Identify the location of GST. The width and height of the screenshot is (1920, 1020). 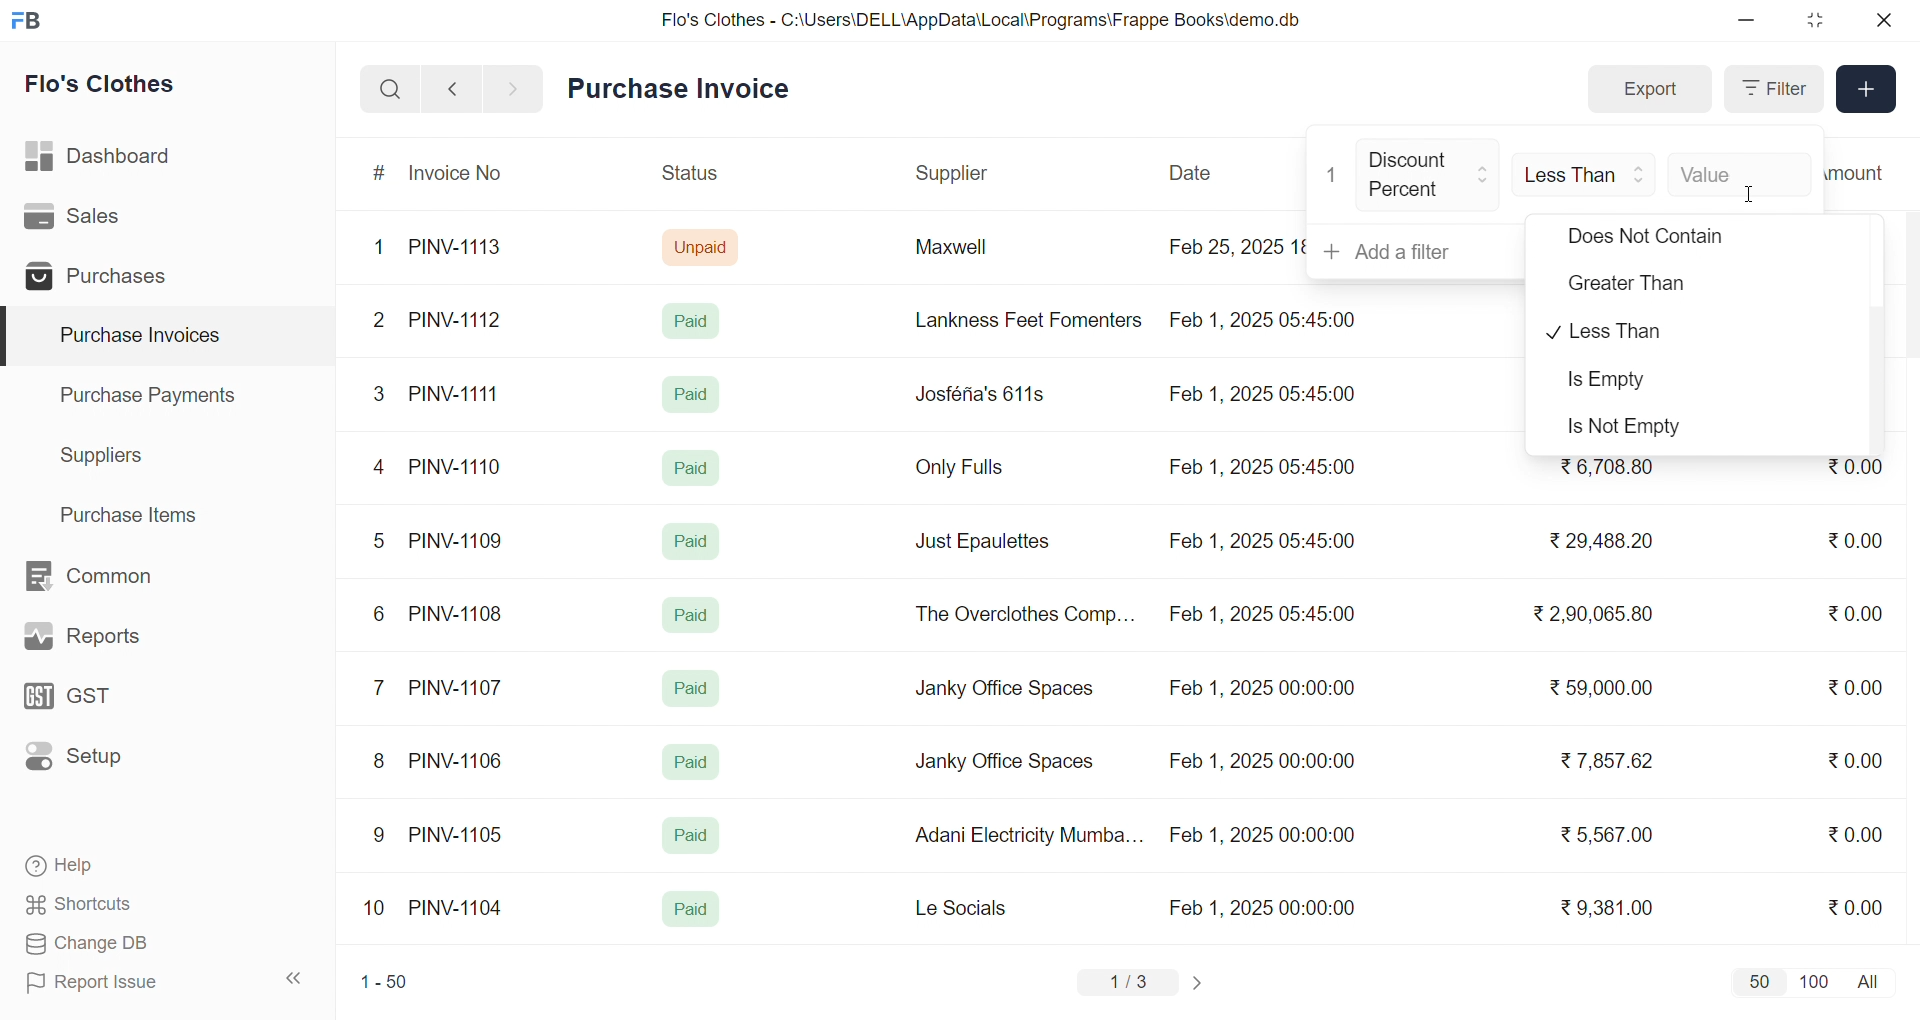
(104, 702).